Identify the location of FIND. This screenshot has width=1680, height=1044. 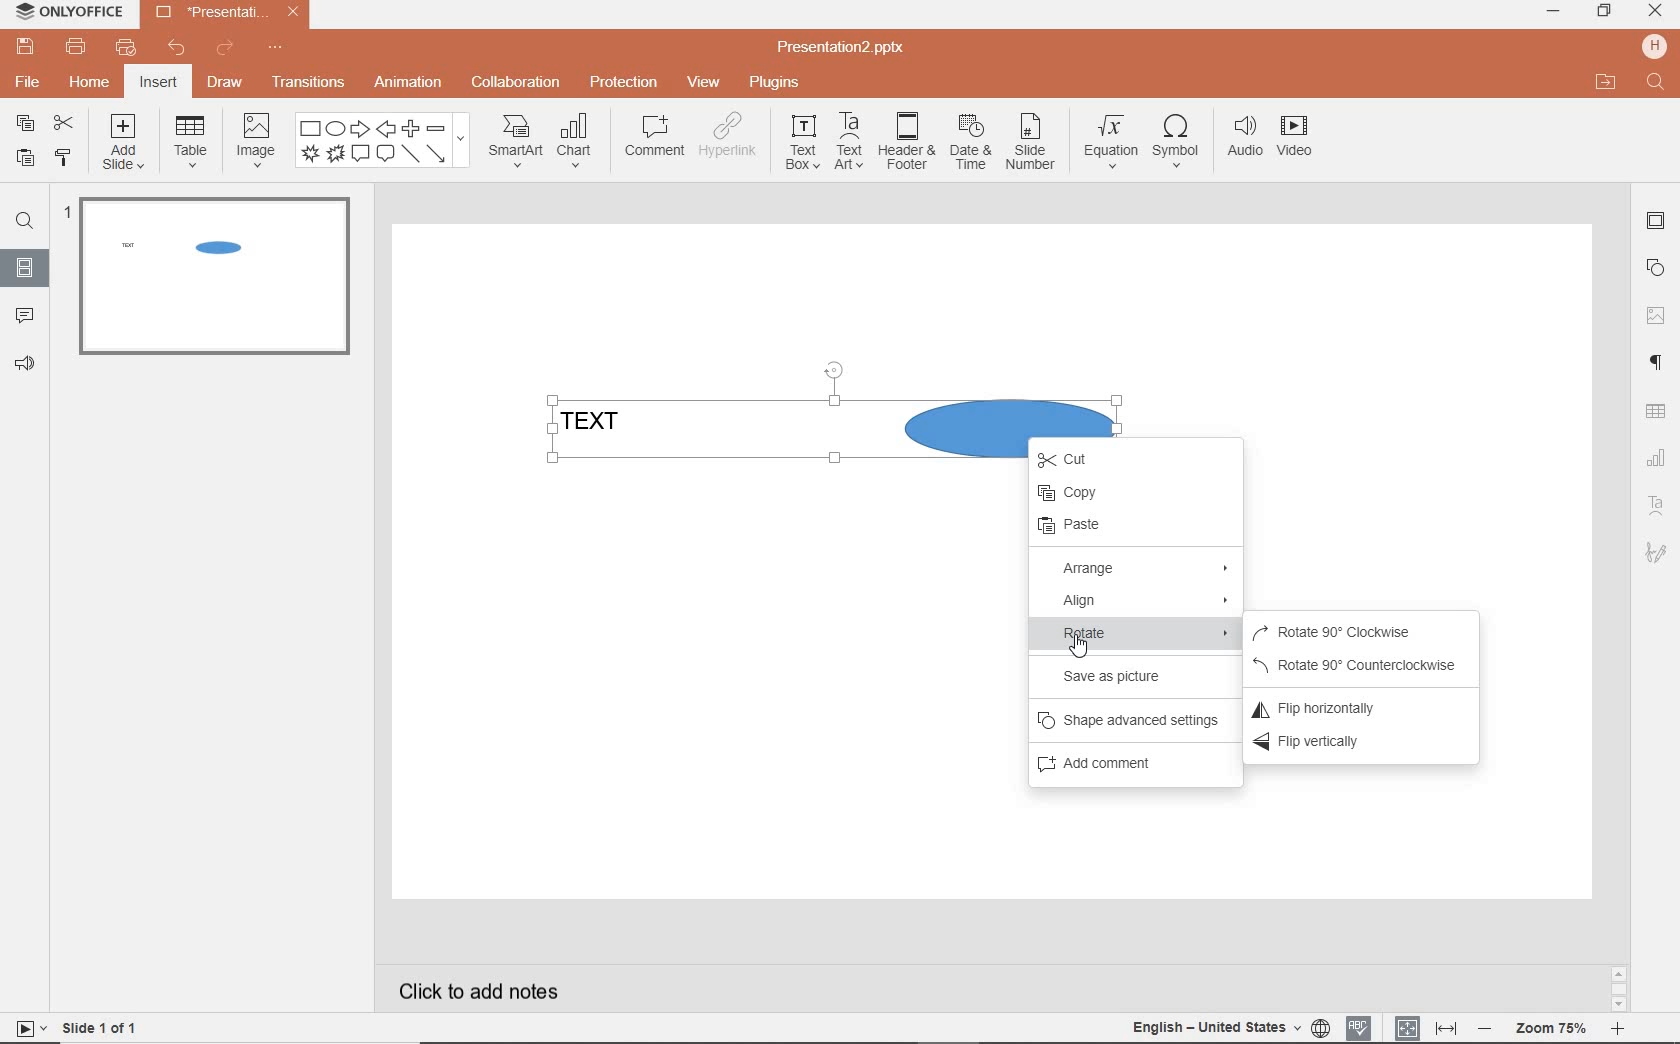
(22, 224).